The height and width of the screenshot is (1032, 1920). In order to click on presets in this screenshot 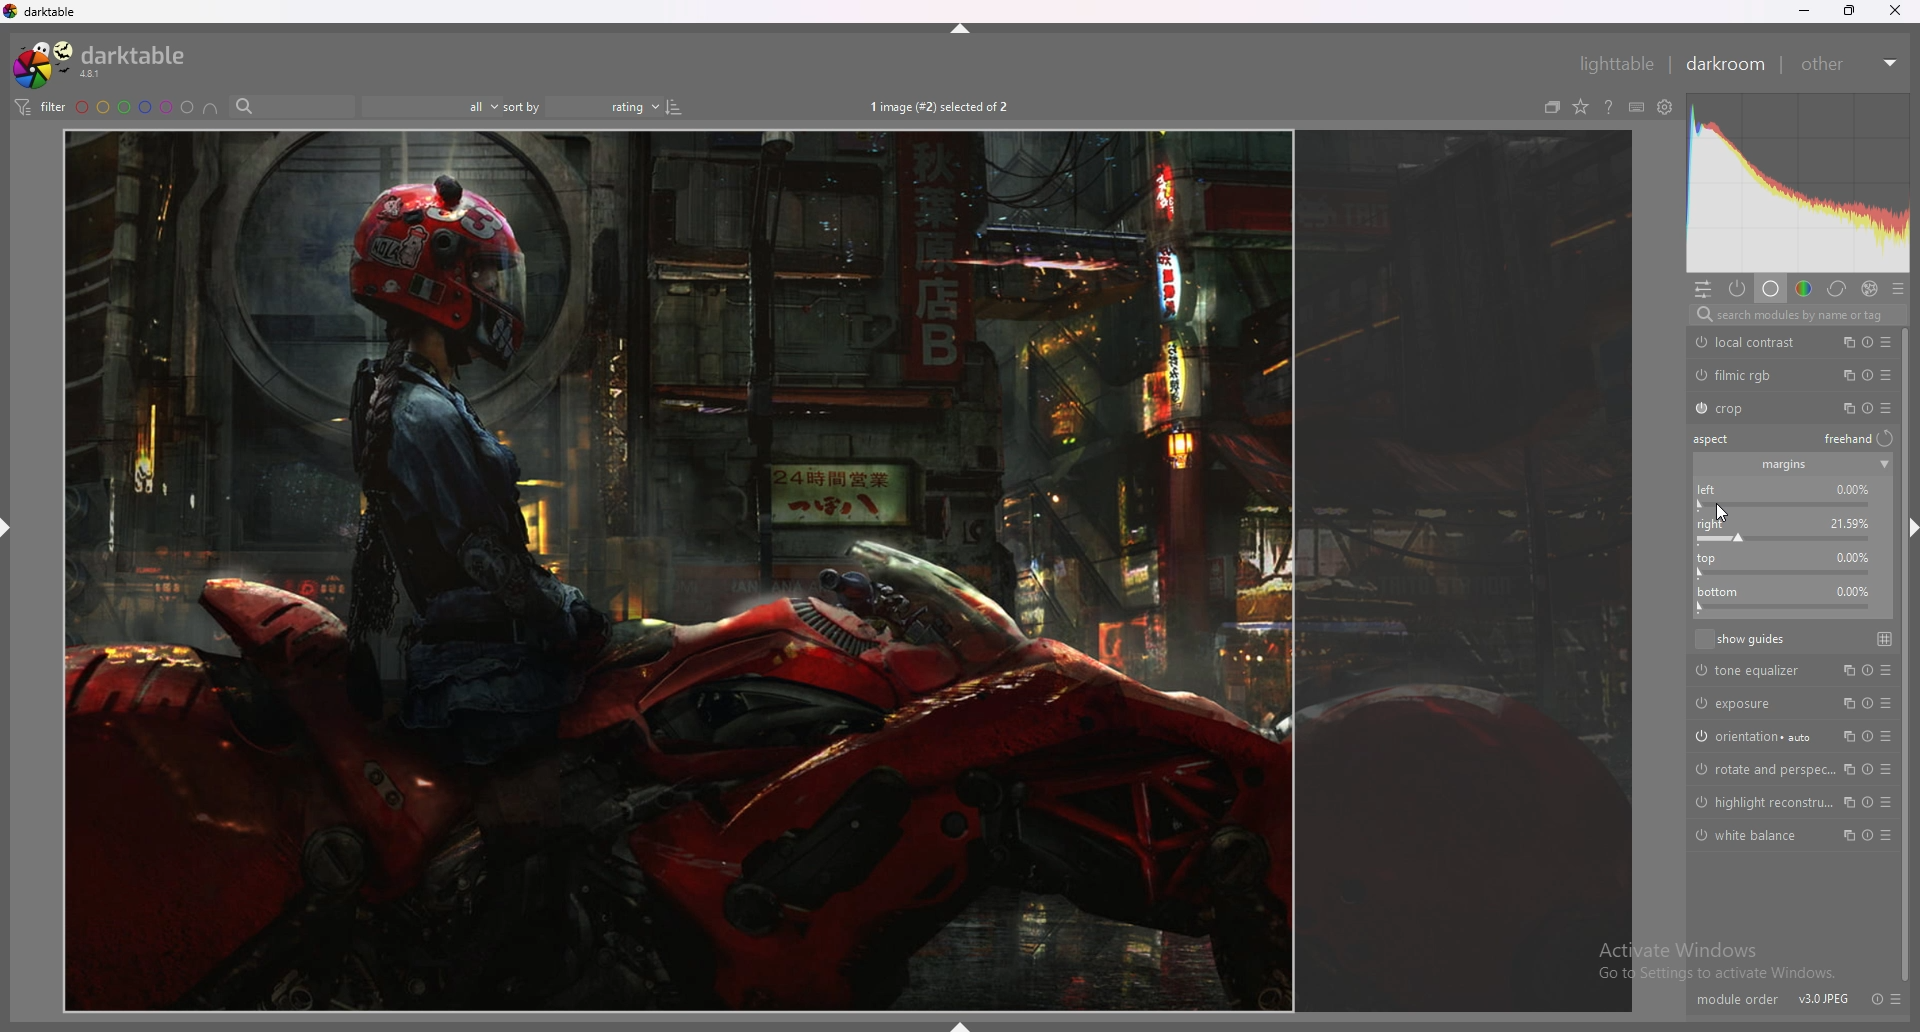, I will do `click(1886, 375)`.